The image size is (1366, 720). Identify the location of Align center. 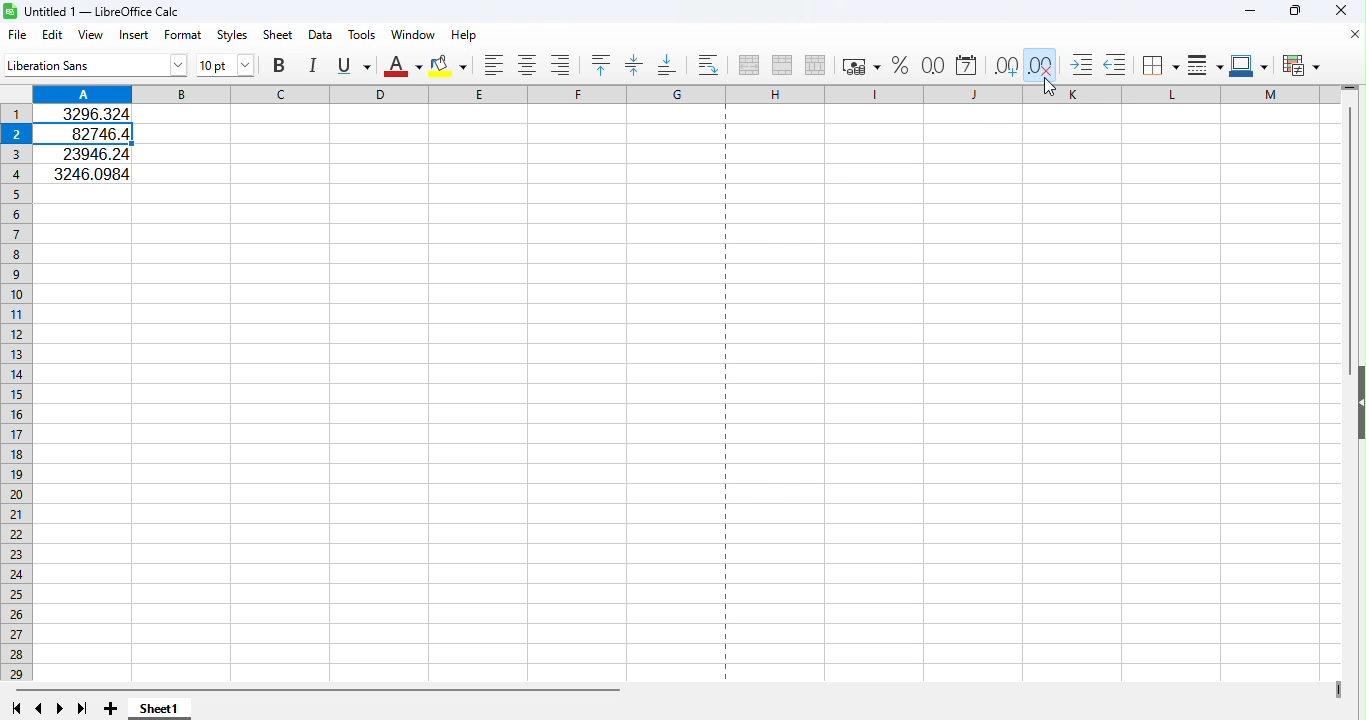
(530, 66).